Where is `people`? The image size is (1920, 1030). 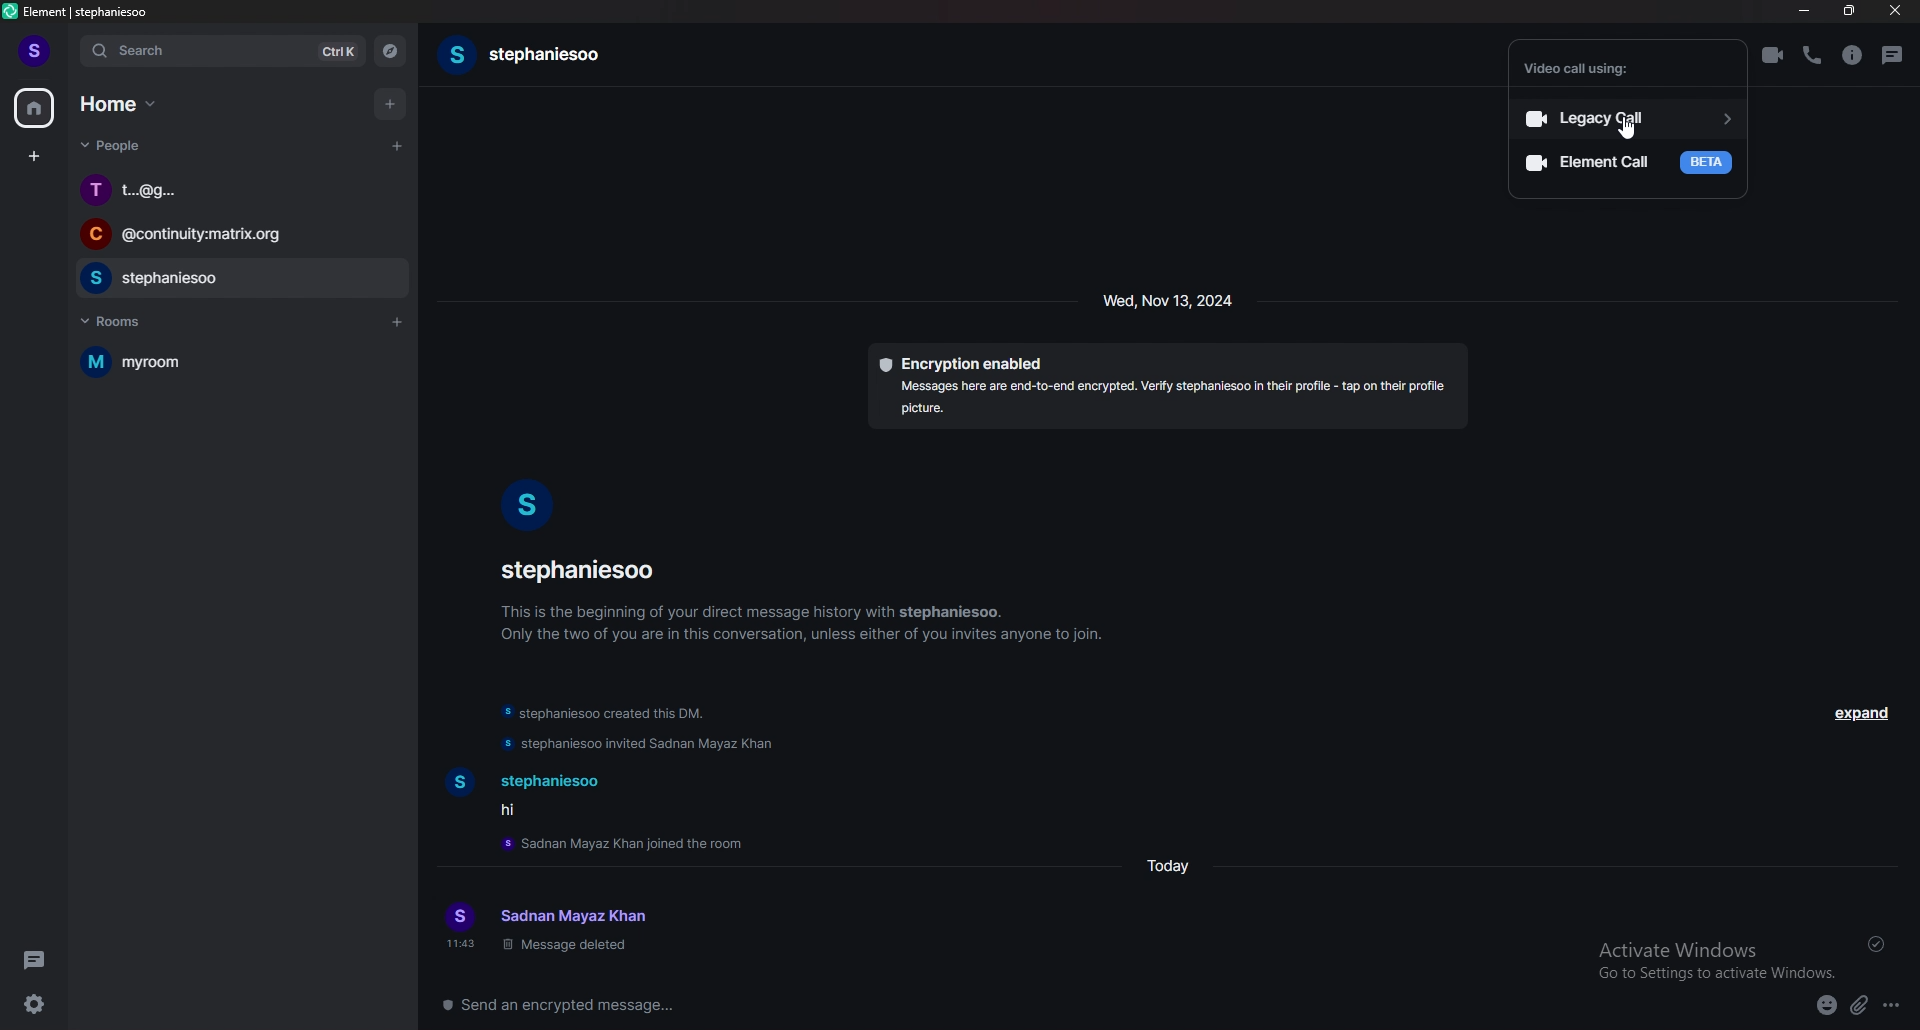
people is located at coordinates (115, 146).